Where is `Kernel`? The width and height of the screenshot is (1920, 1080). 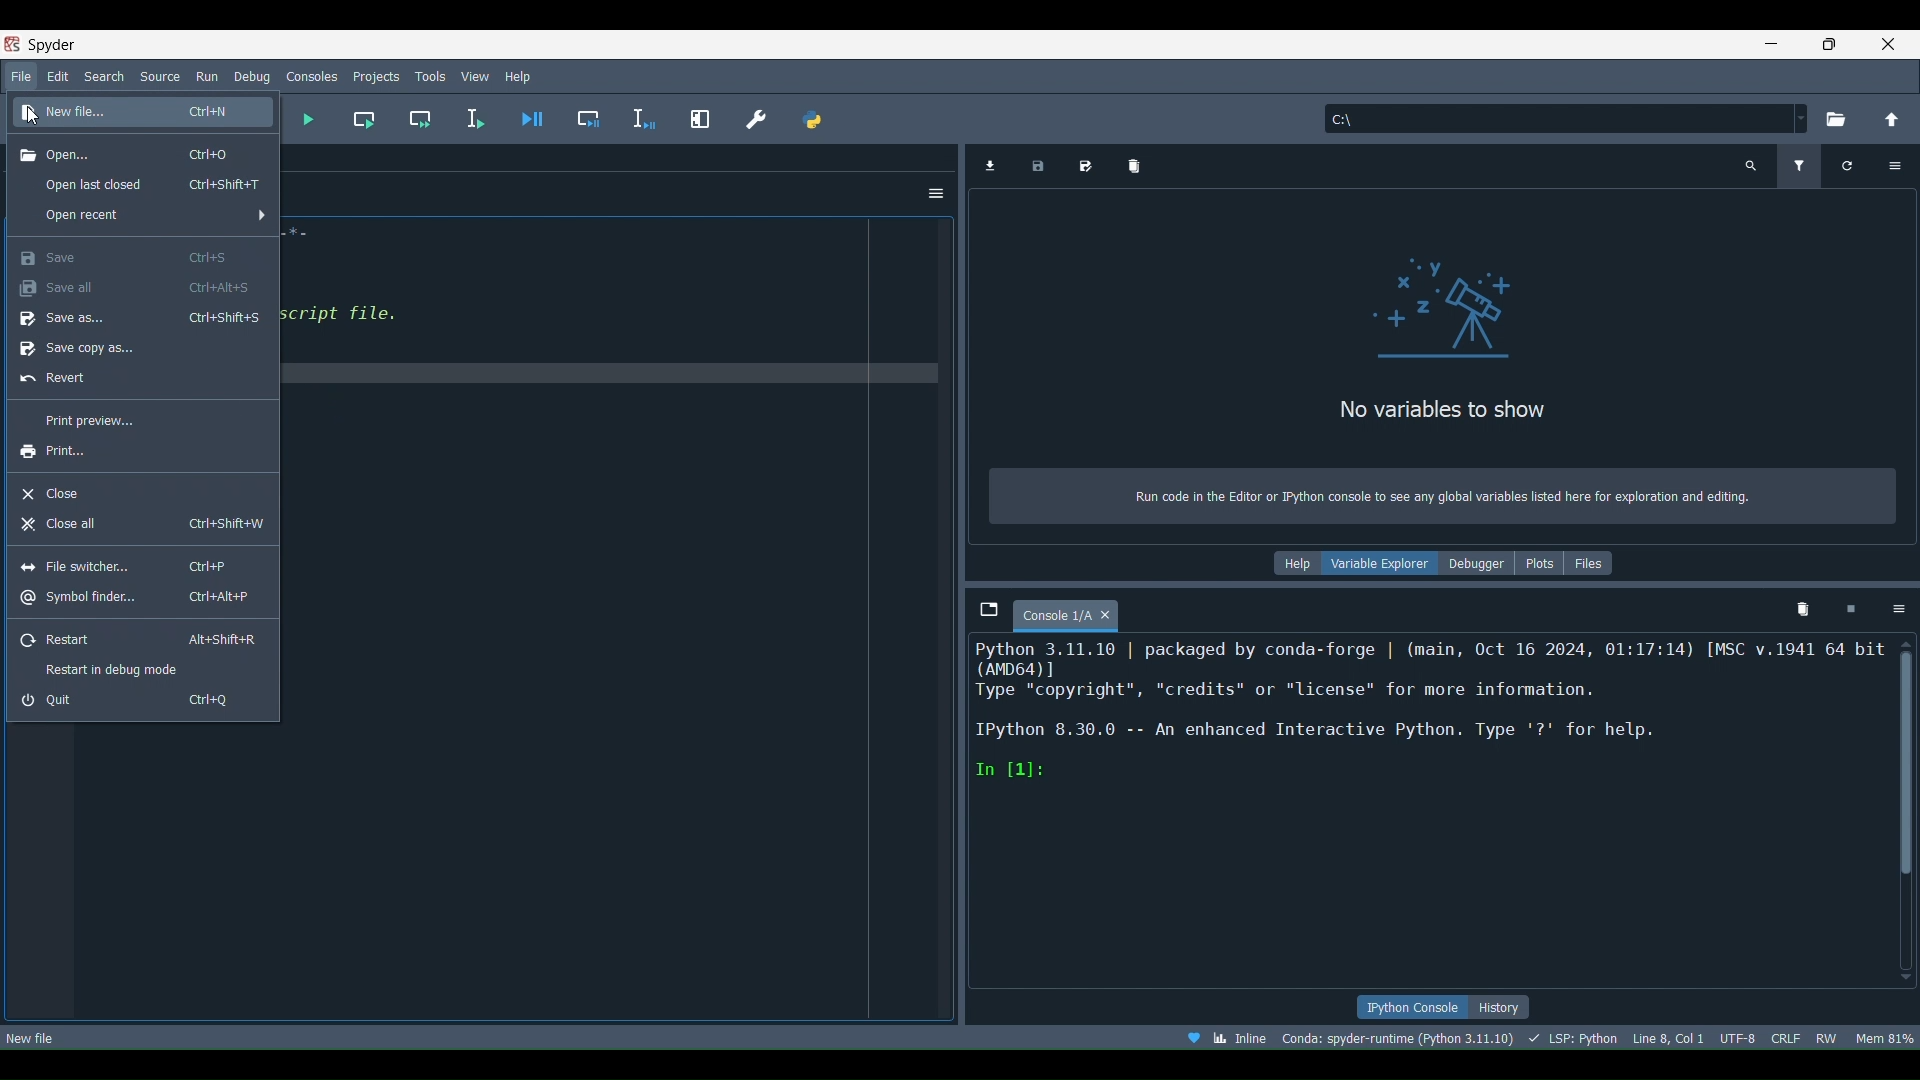
Kernel is located at coordinates (1433, 717).